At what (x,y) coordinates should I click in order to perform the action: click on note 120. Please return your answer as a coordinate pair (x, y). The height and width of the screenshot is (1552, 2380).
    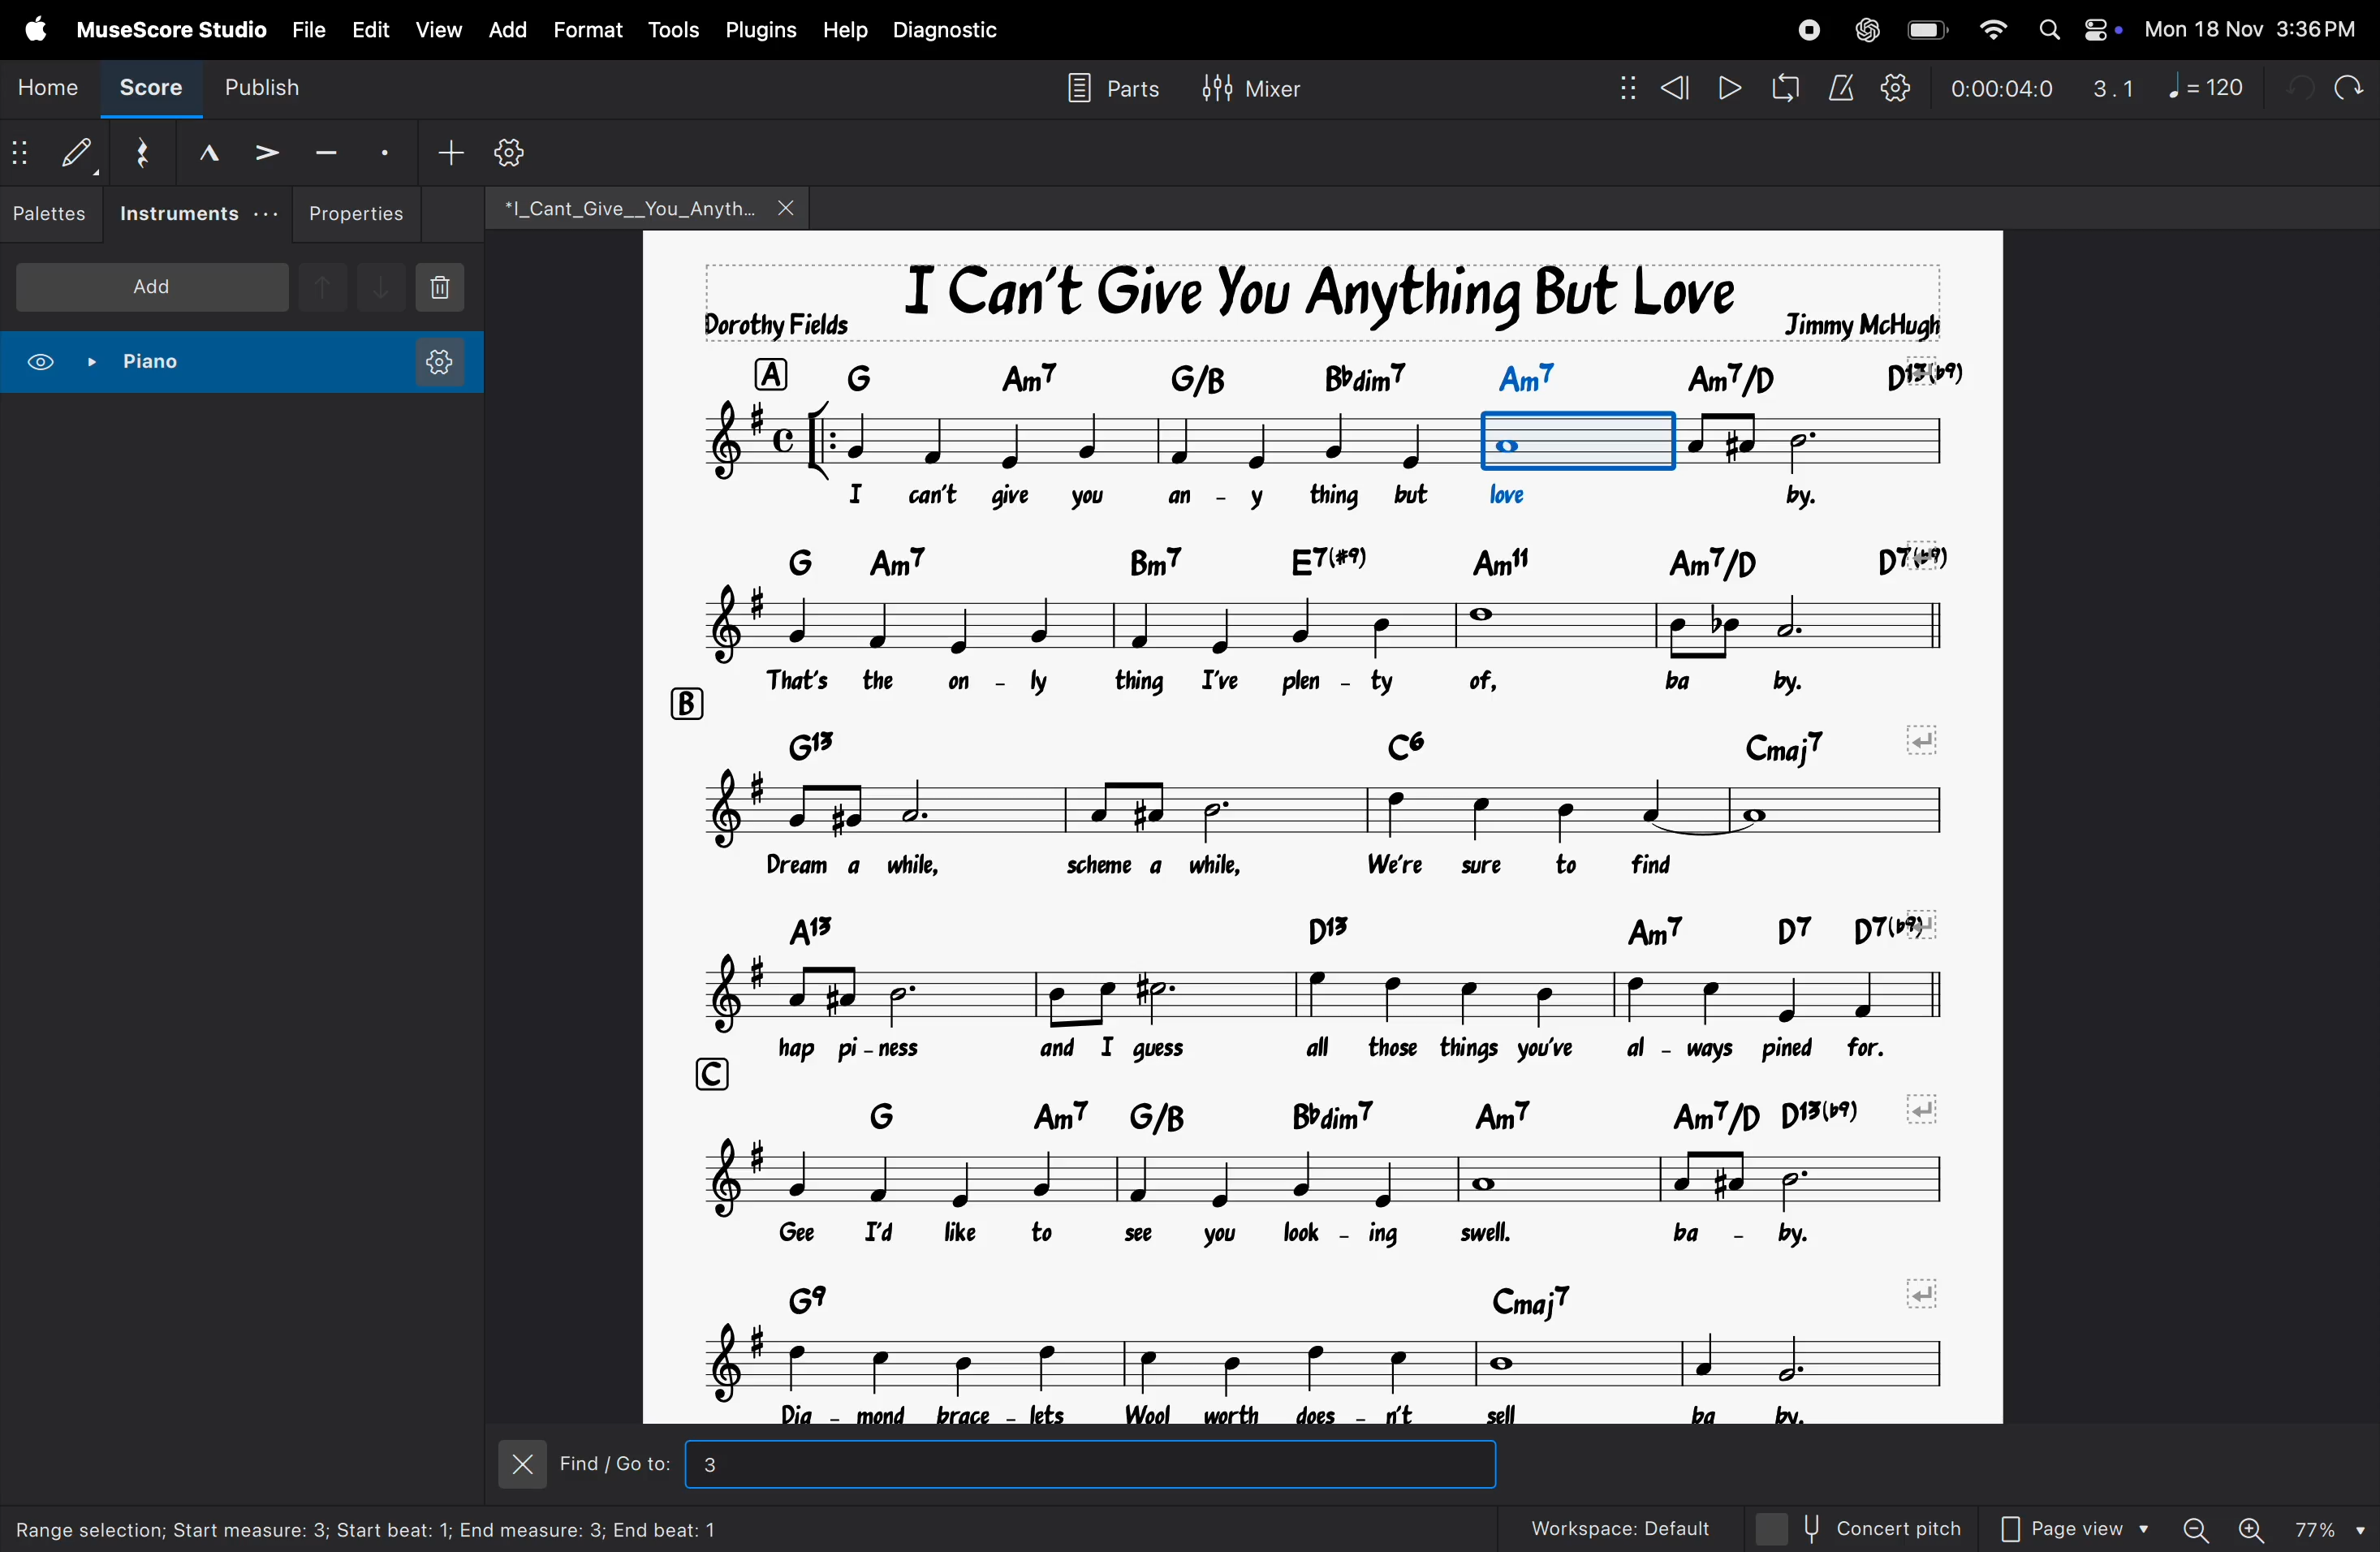
    Looking at the image, I should click on (2202, 83).